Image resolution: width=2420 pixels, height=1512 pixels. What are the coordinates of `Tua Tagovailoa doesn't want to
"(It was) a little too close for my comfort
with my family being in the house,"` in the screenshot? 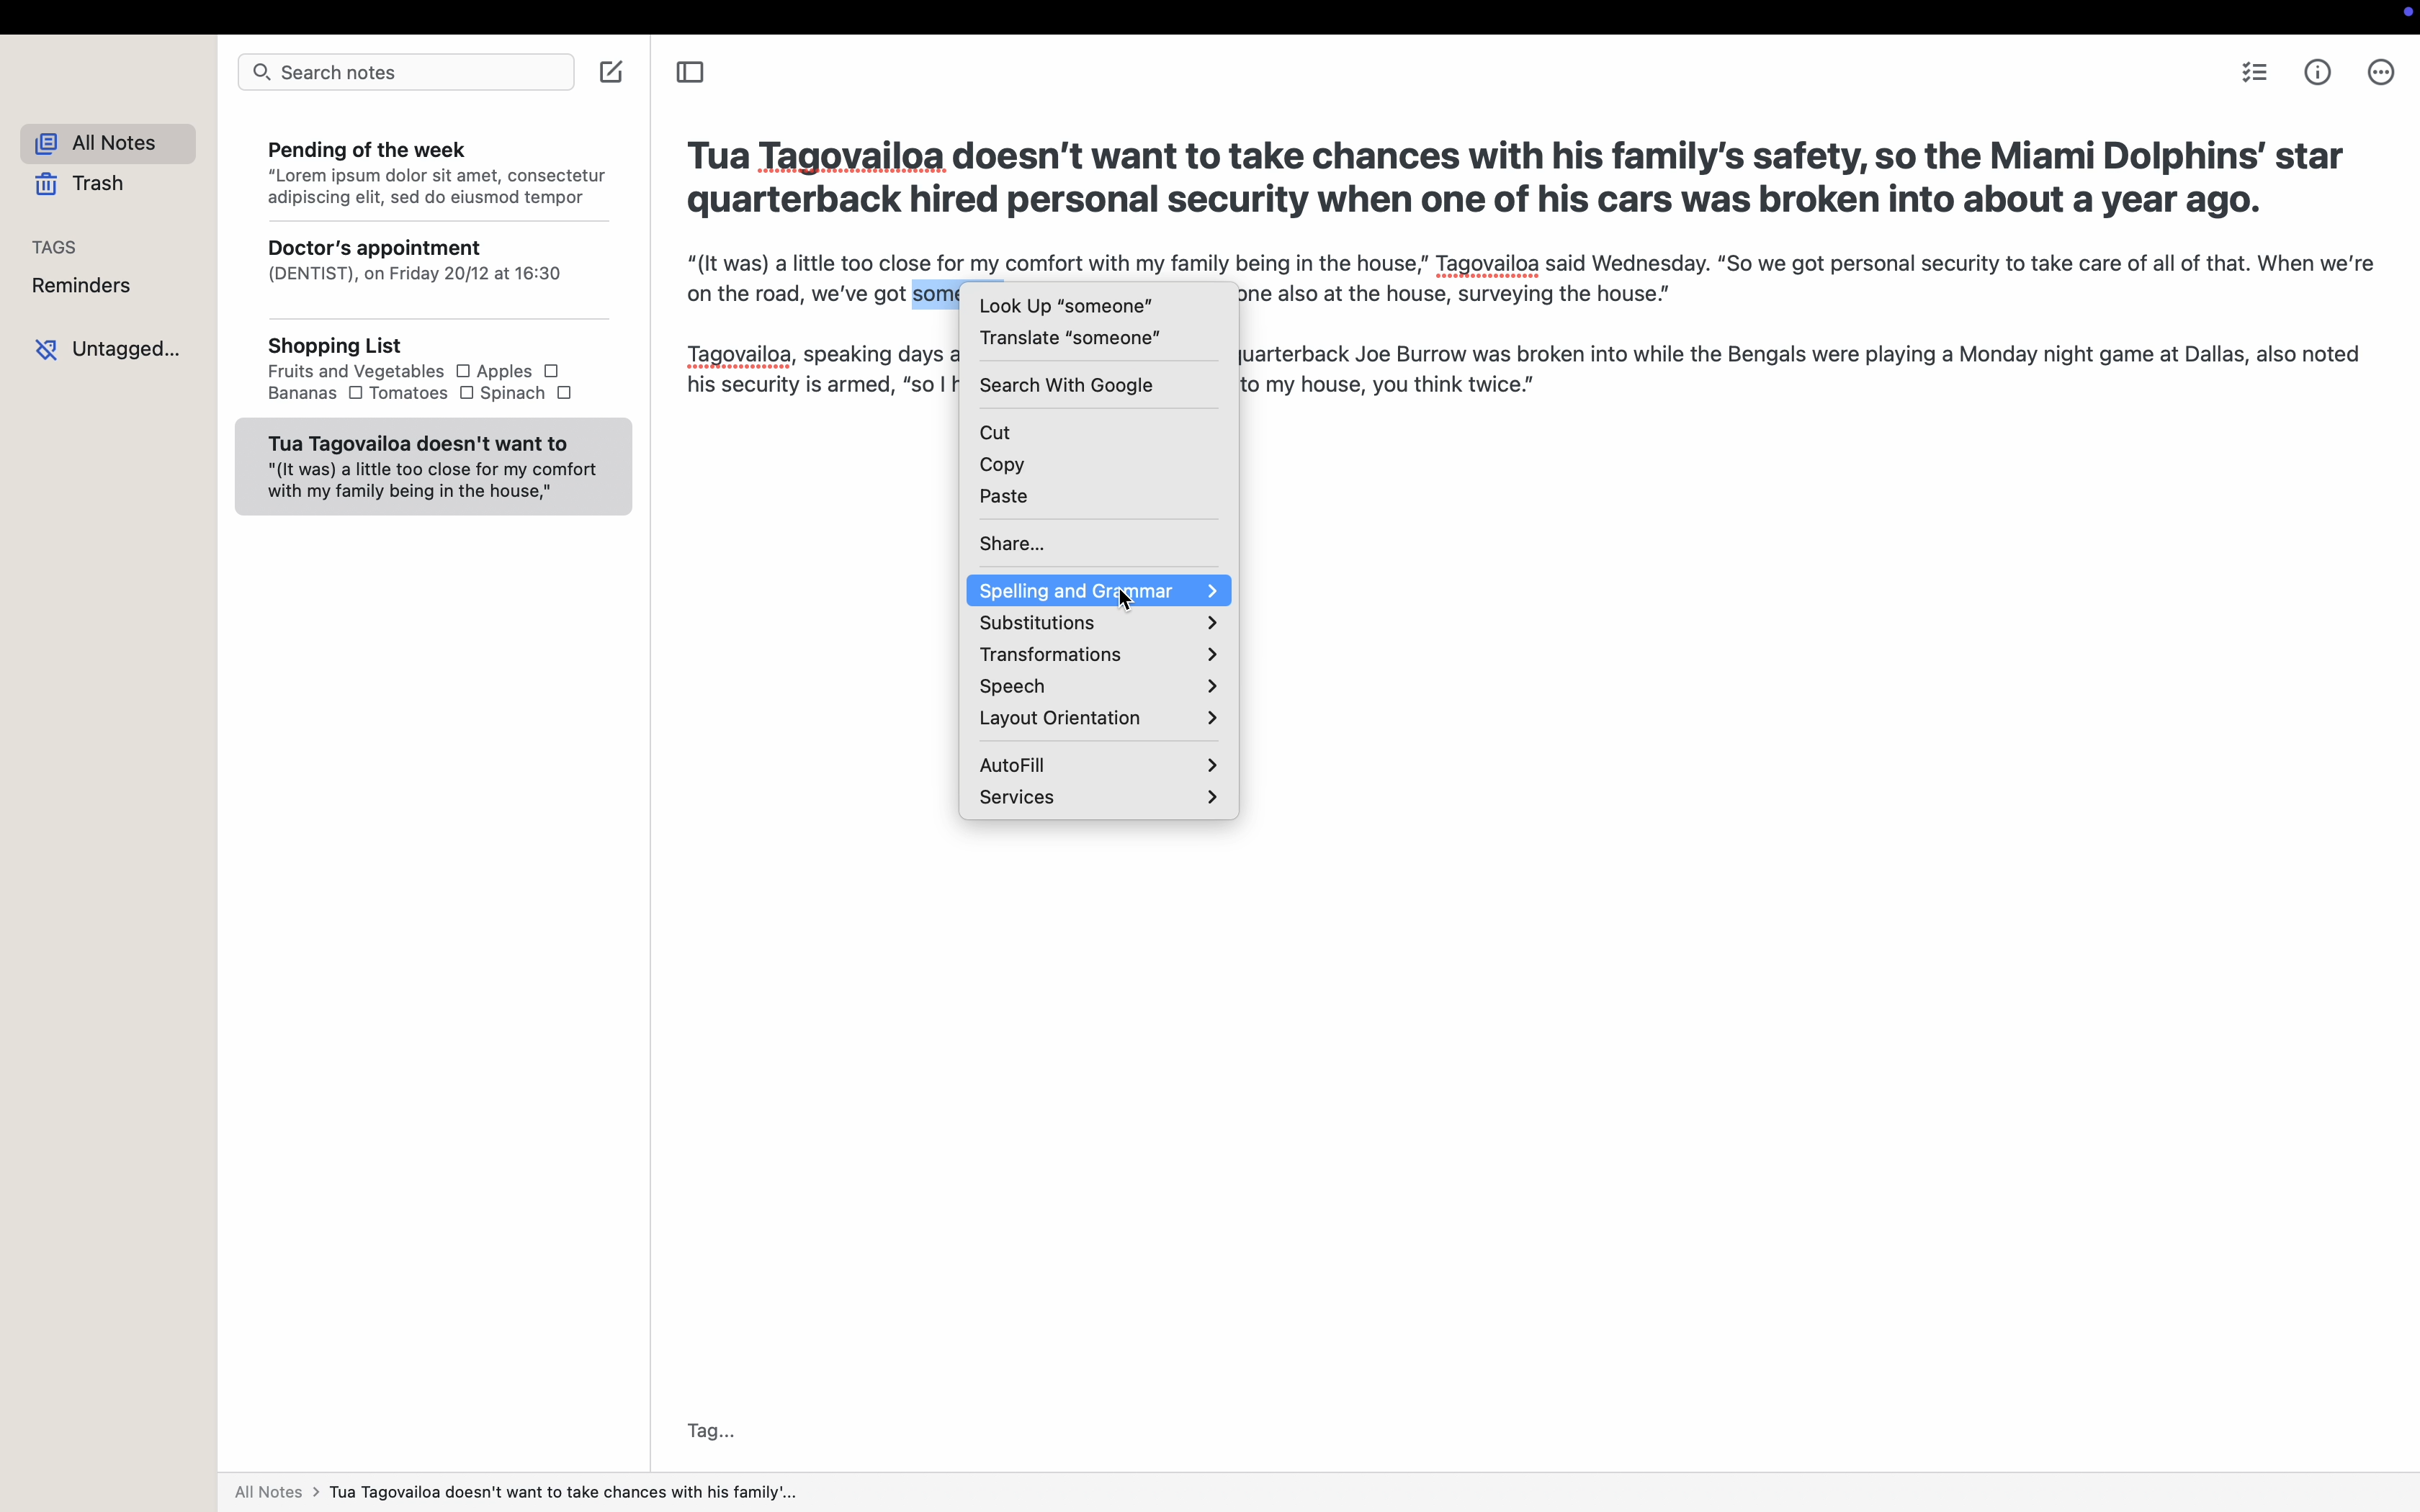 It's located at (431, 466).